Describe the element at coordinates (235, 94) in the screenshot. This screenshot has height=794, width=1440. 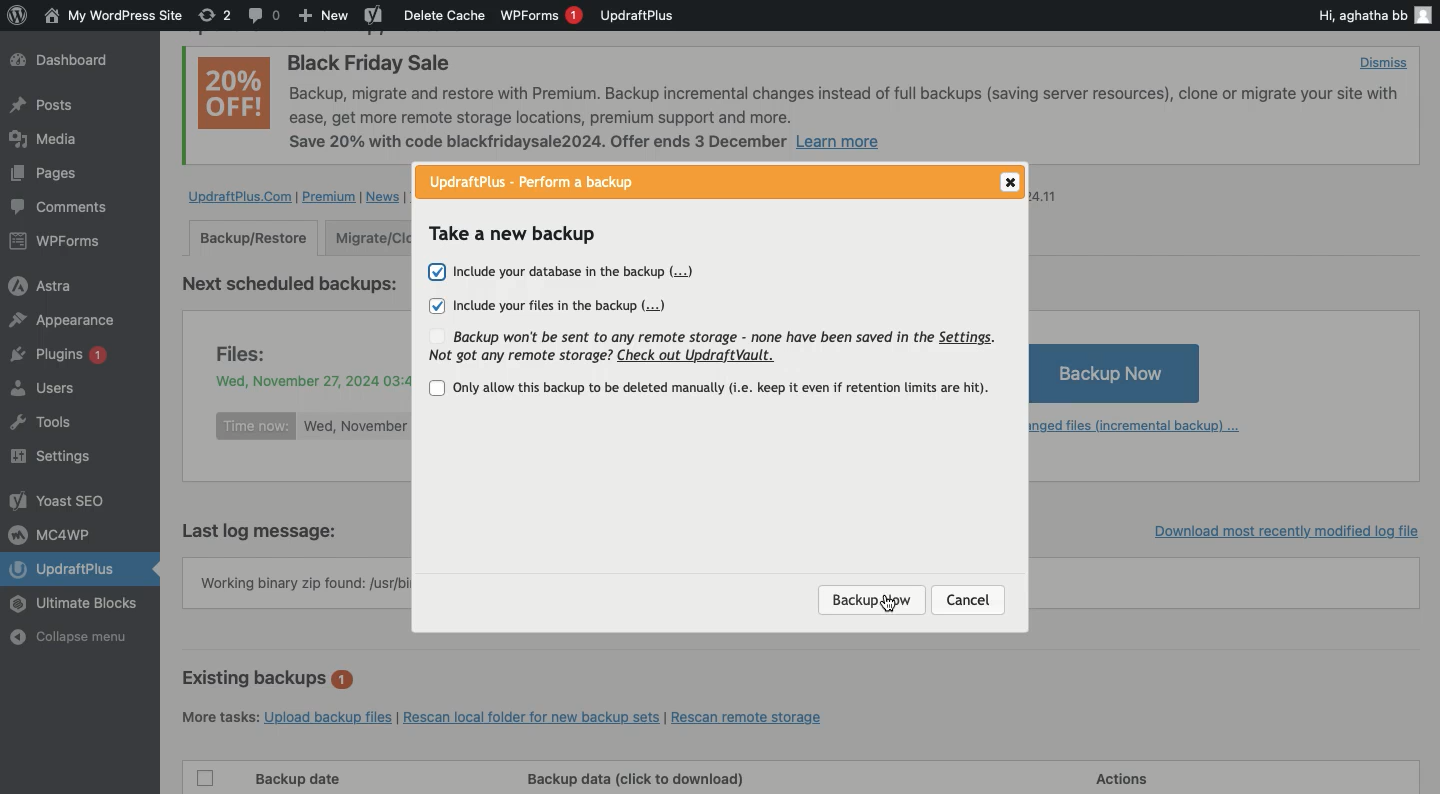
I see `20% OFF` at that location.